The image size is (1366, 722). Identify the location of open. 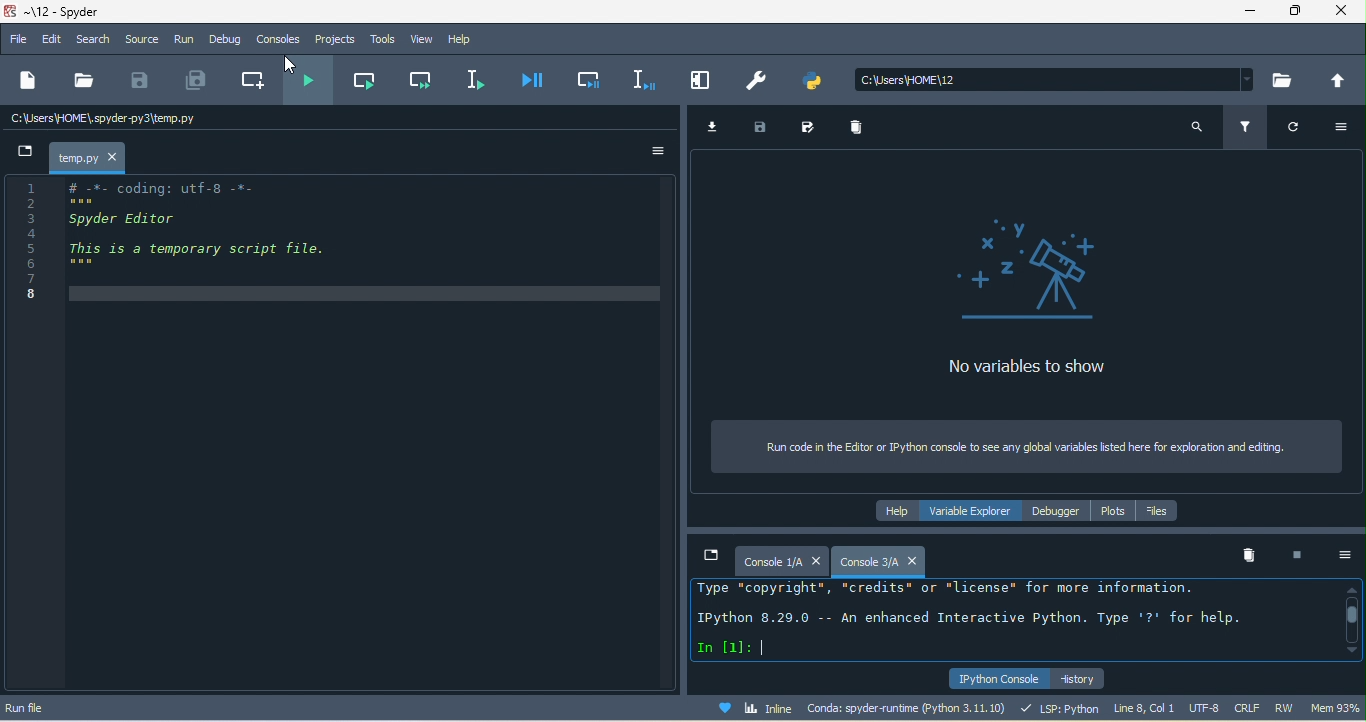
(83, 84).